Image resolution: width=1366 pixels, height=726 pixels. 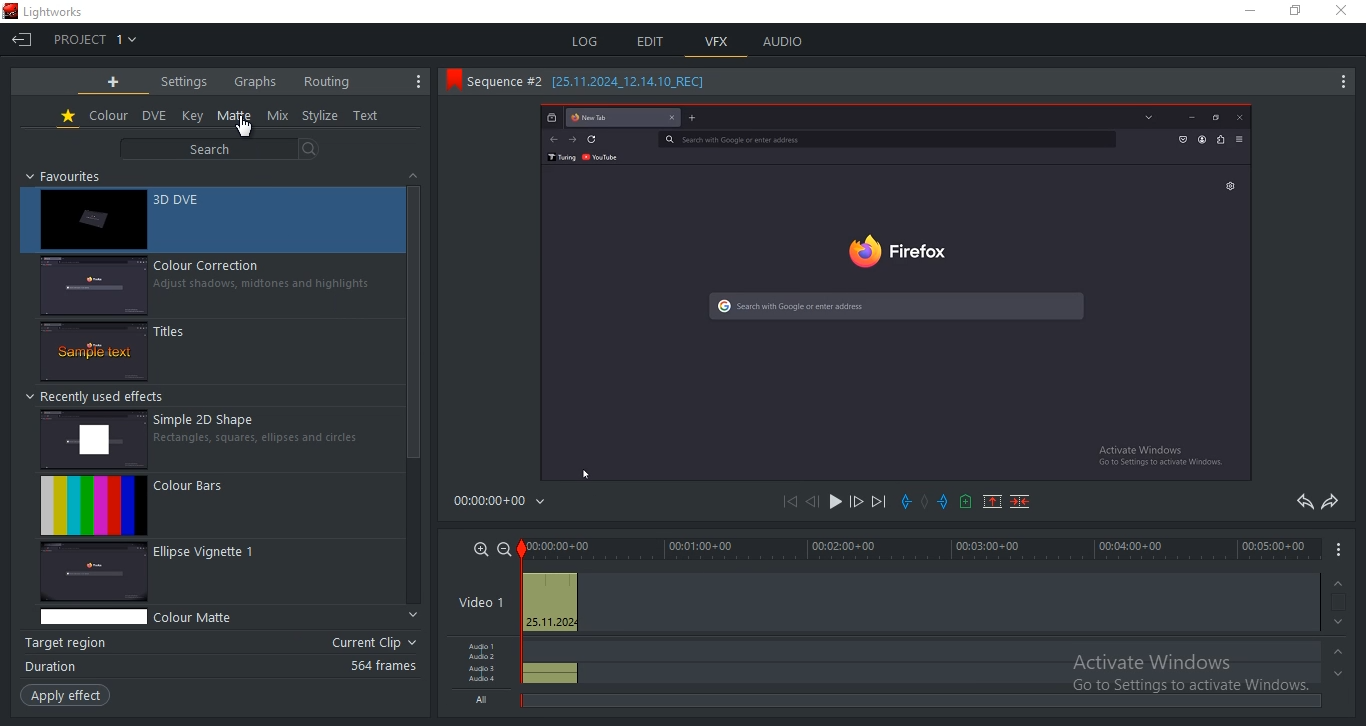 I want to click on undo, so click(x=1302, y=502).